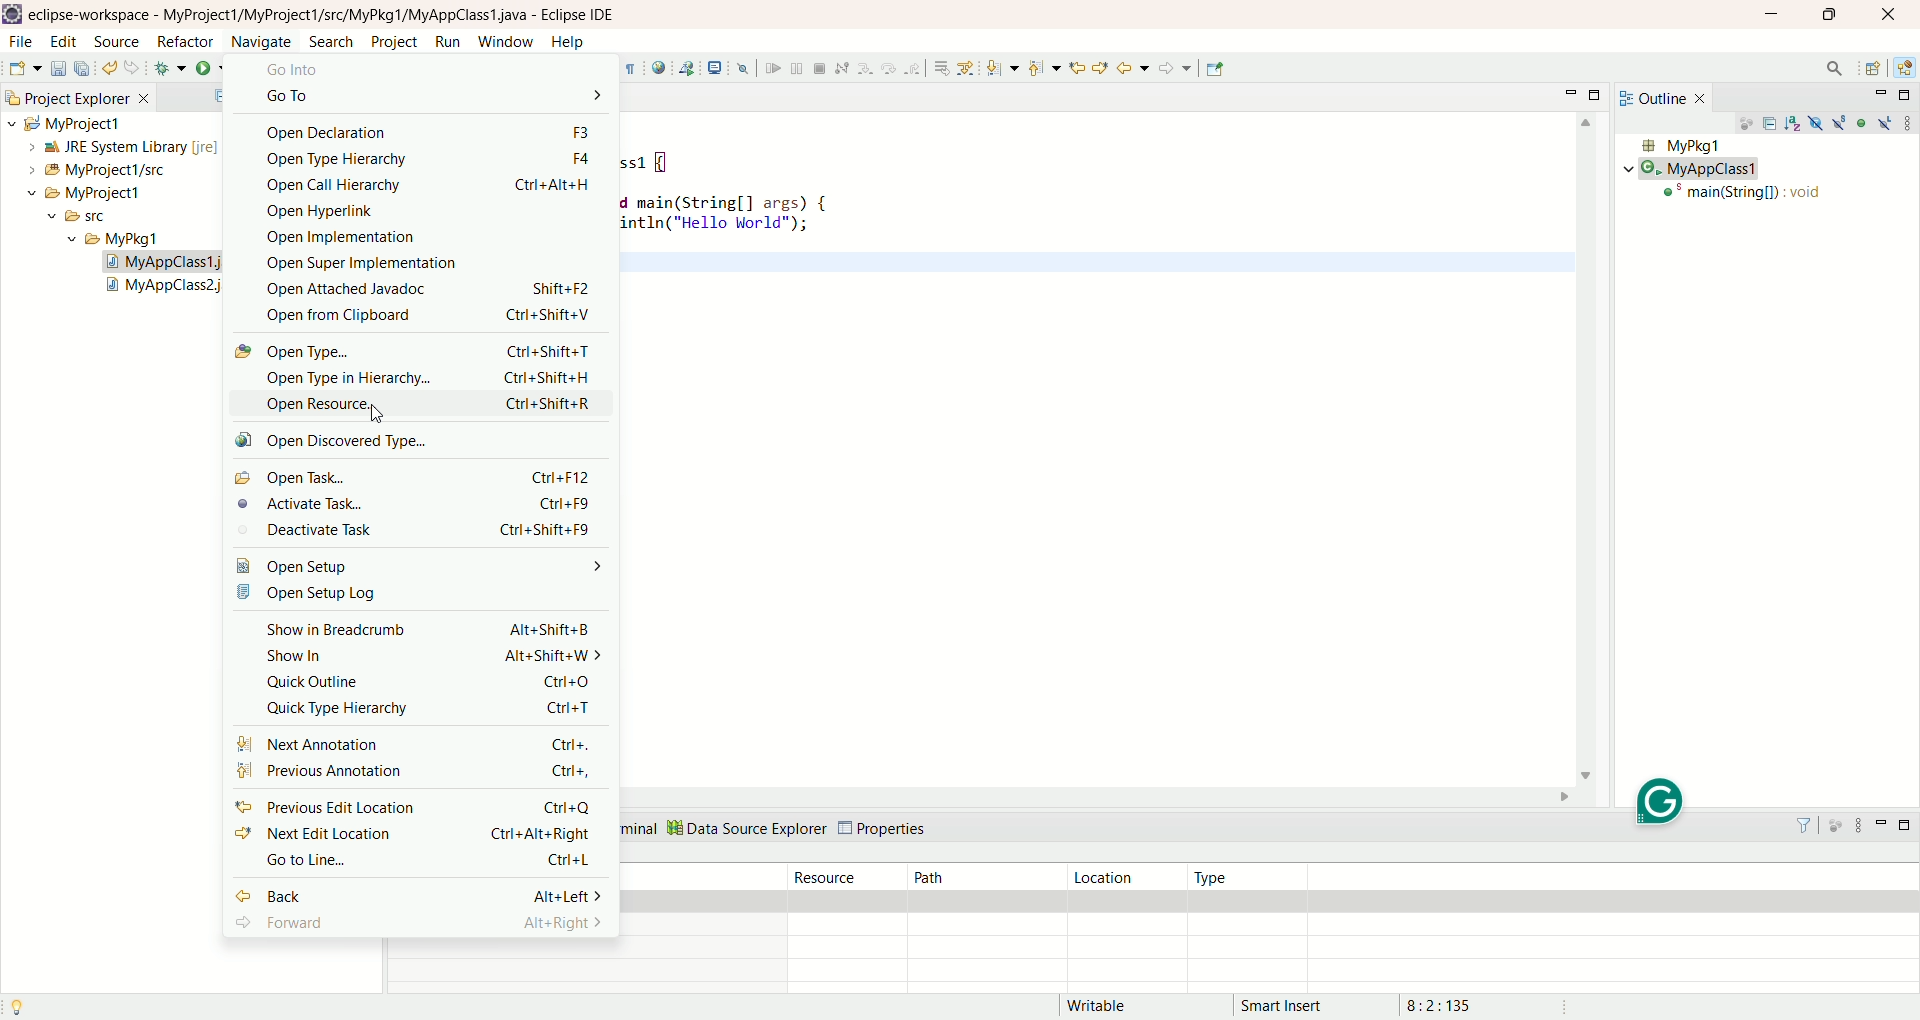  Describe the element at coordinates (1858, 826) in the screenshot. I see `view menu` at that location.